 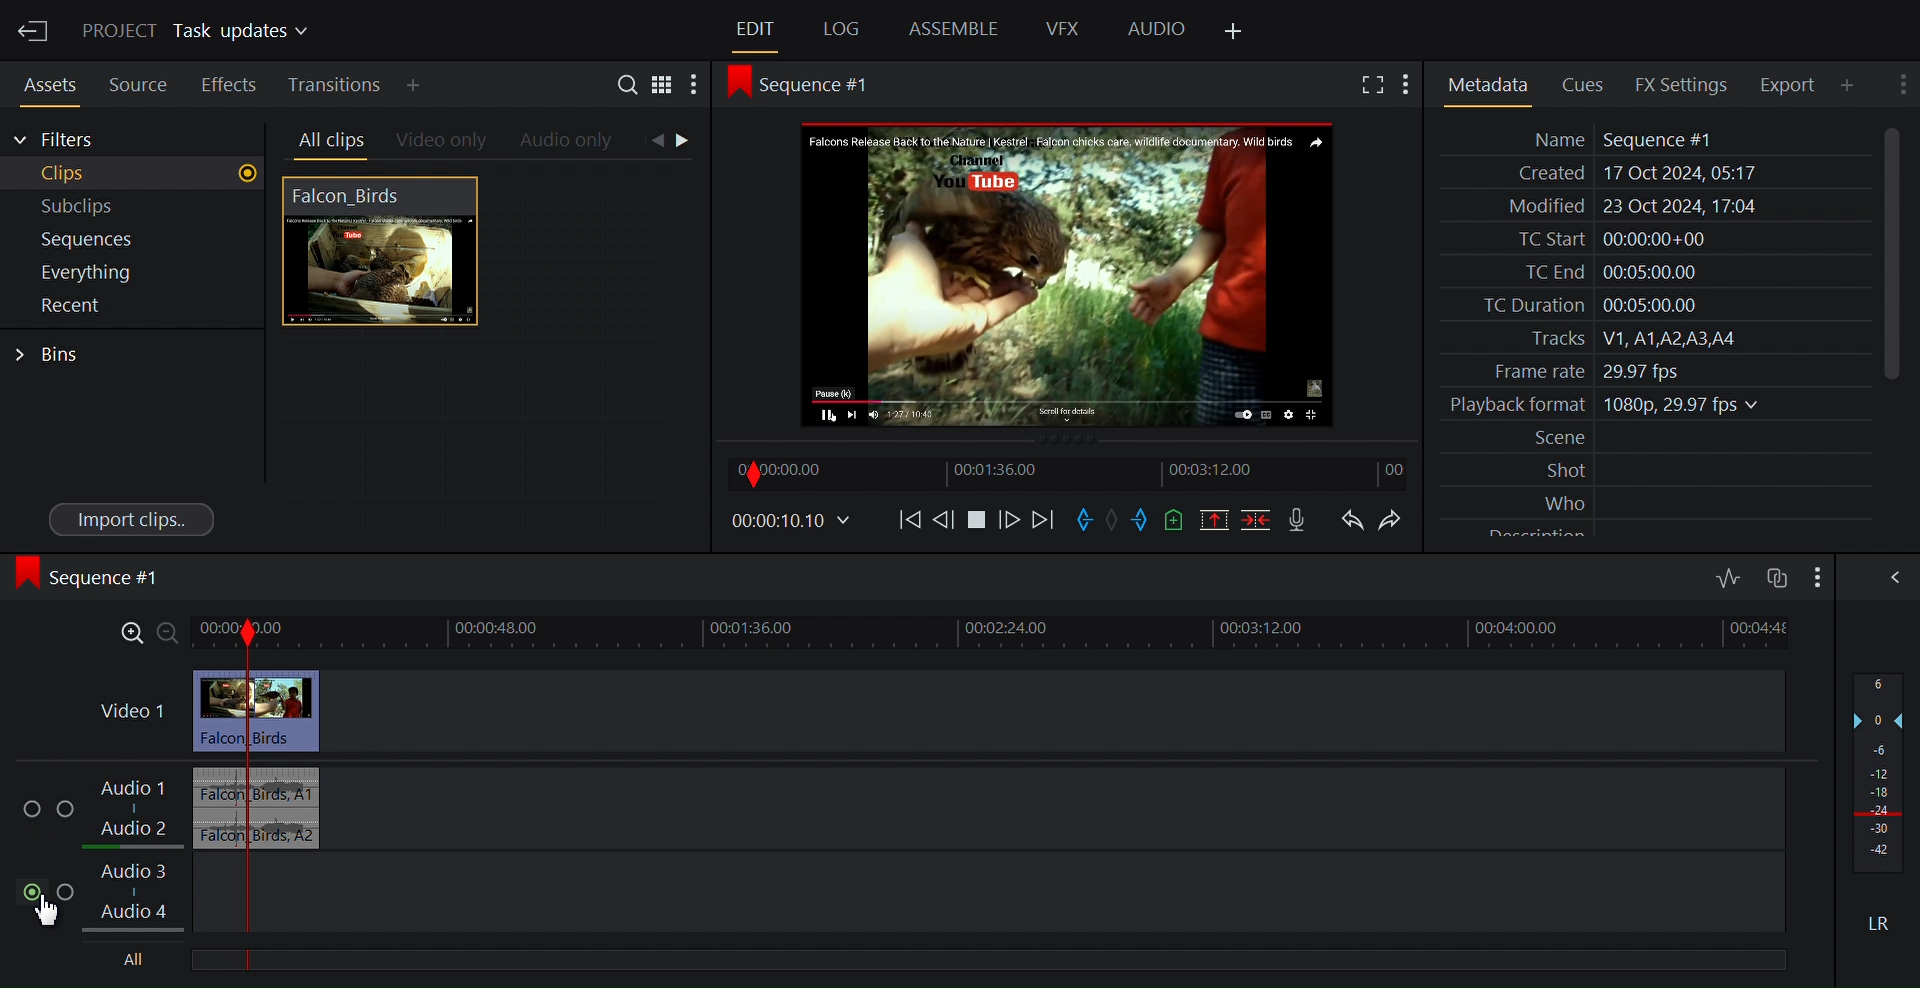 What do you see at coordinates (298, 712) in the screenshot?
I see `video clip` at bounding box center [298, 712].